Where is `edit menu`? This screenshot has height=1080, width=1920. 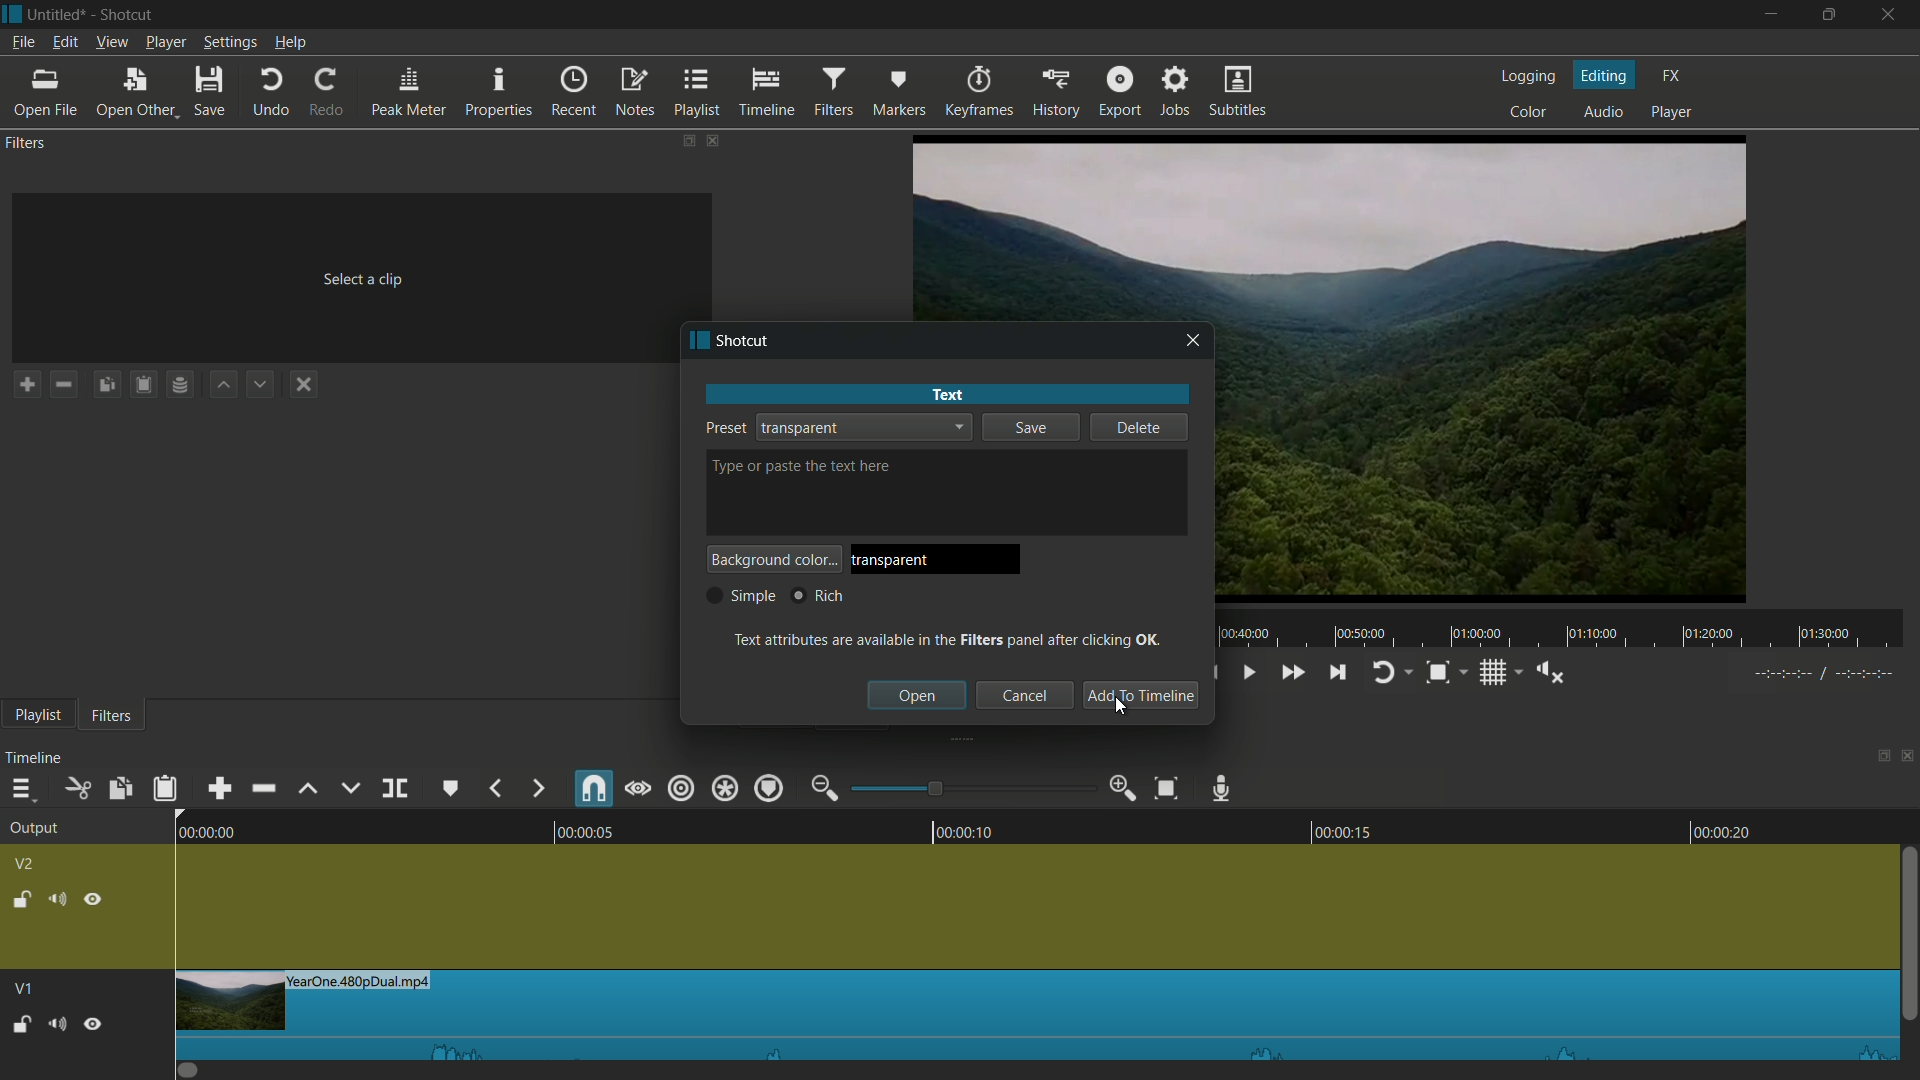
edit menu is located at coordinates (64, 42).